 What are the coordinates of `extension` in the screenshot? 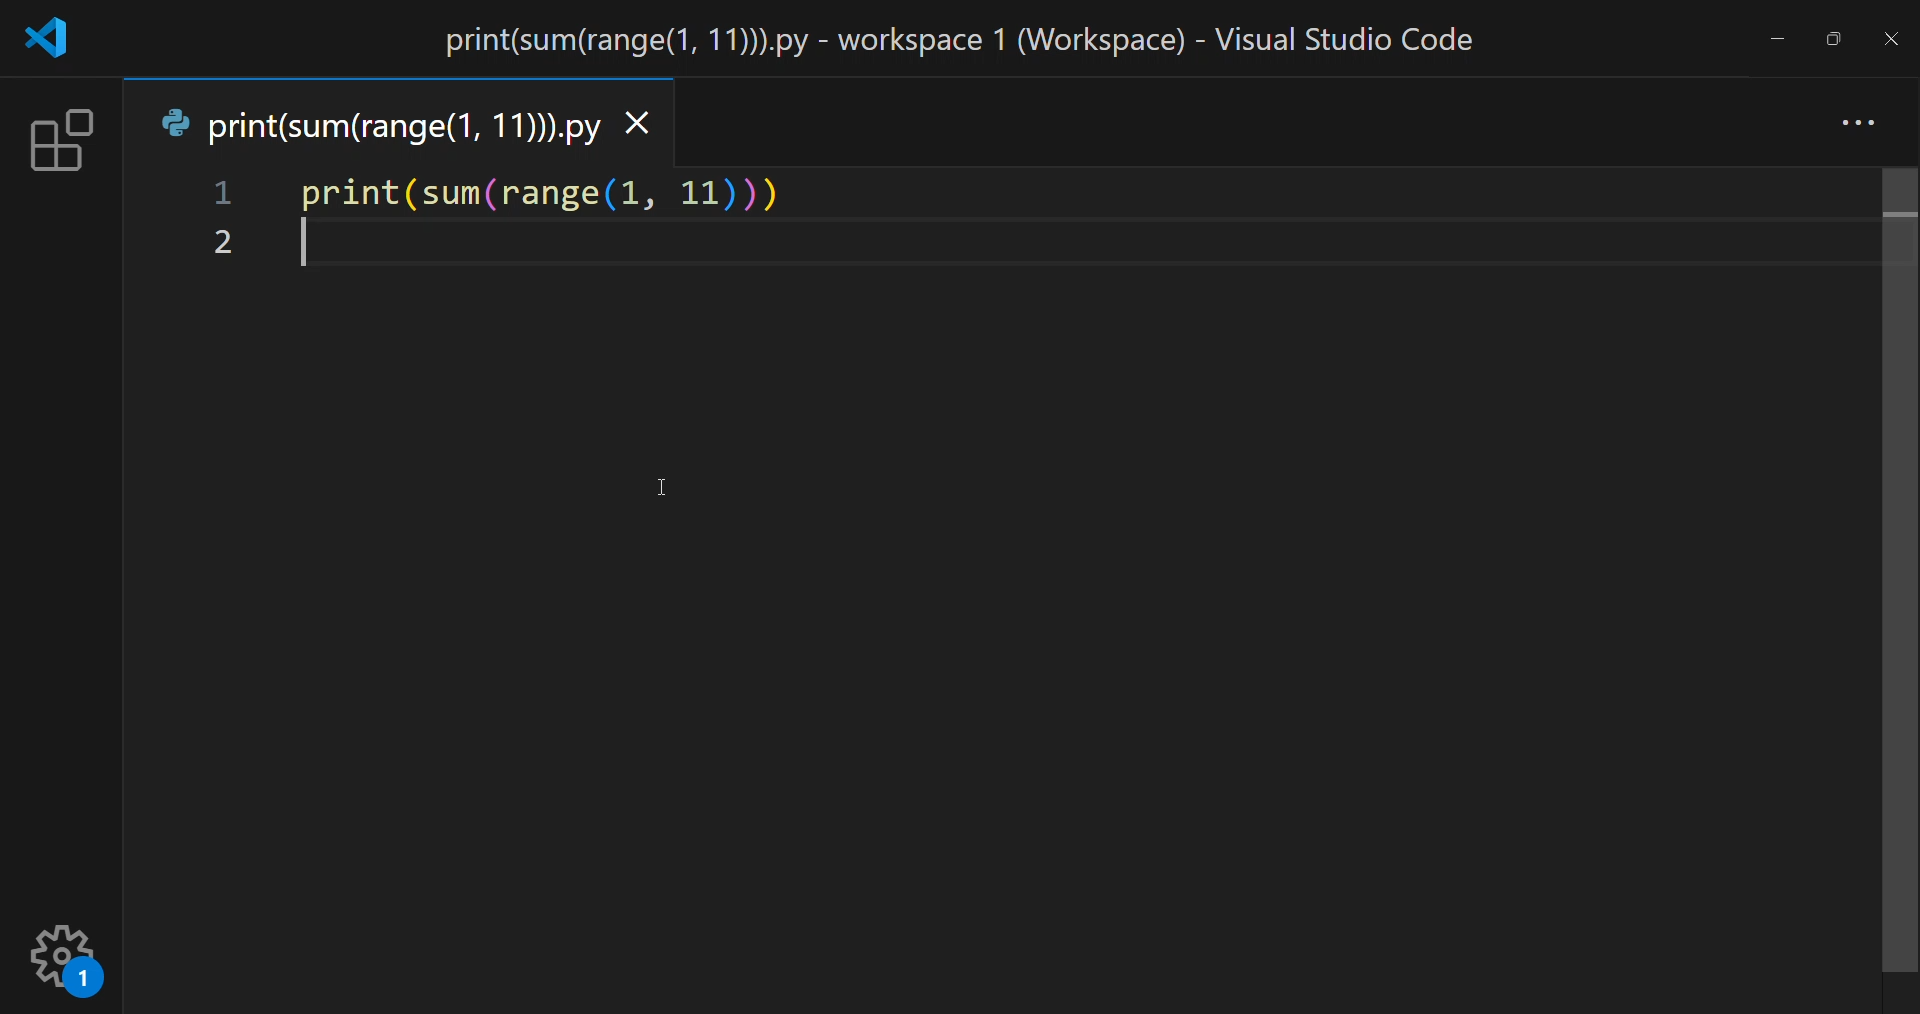 It's located at (61, 138).